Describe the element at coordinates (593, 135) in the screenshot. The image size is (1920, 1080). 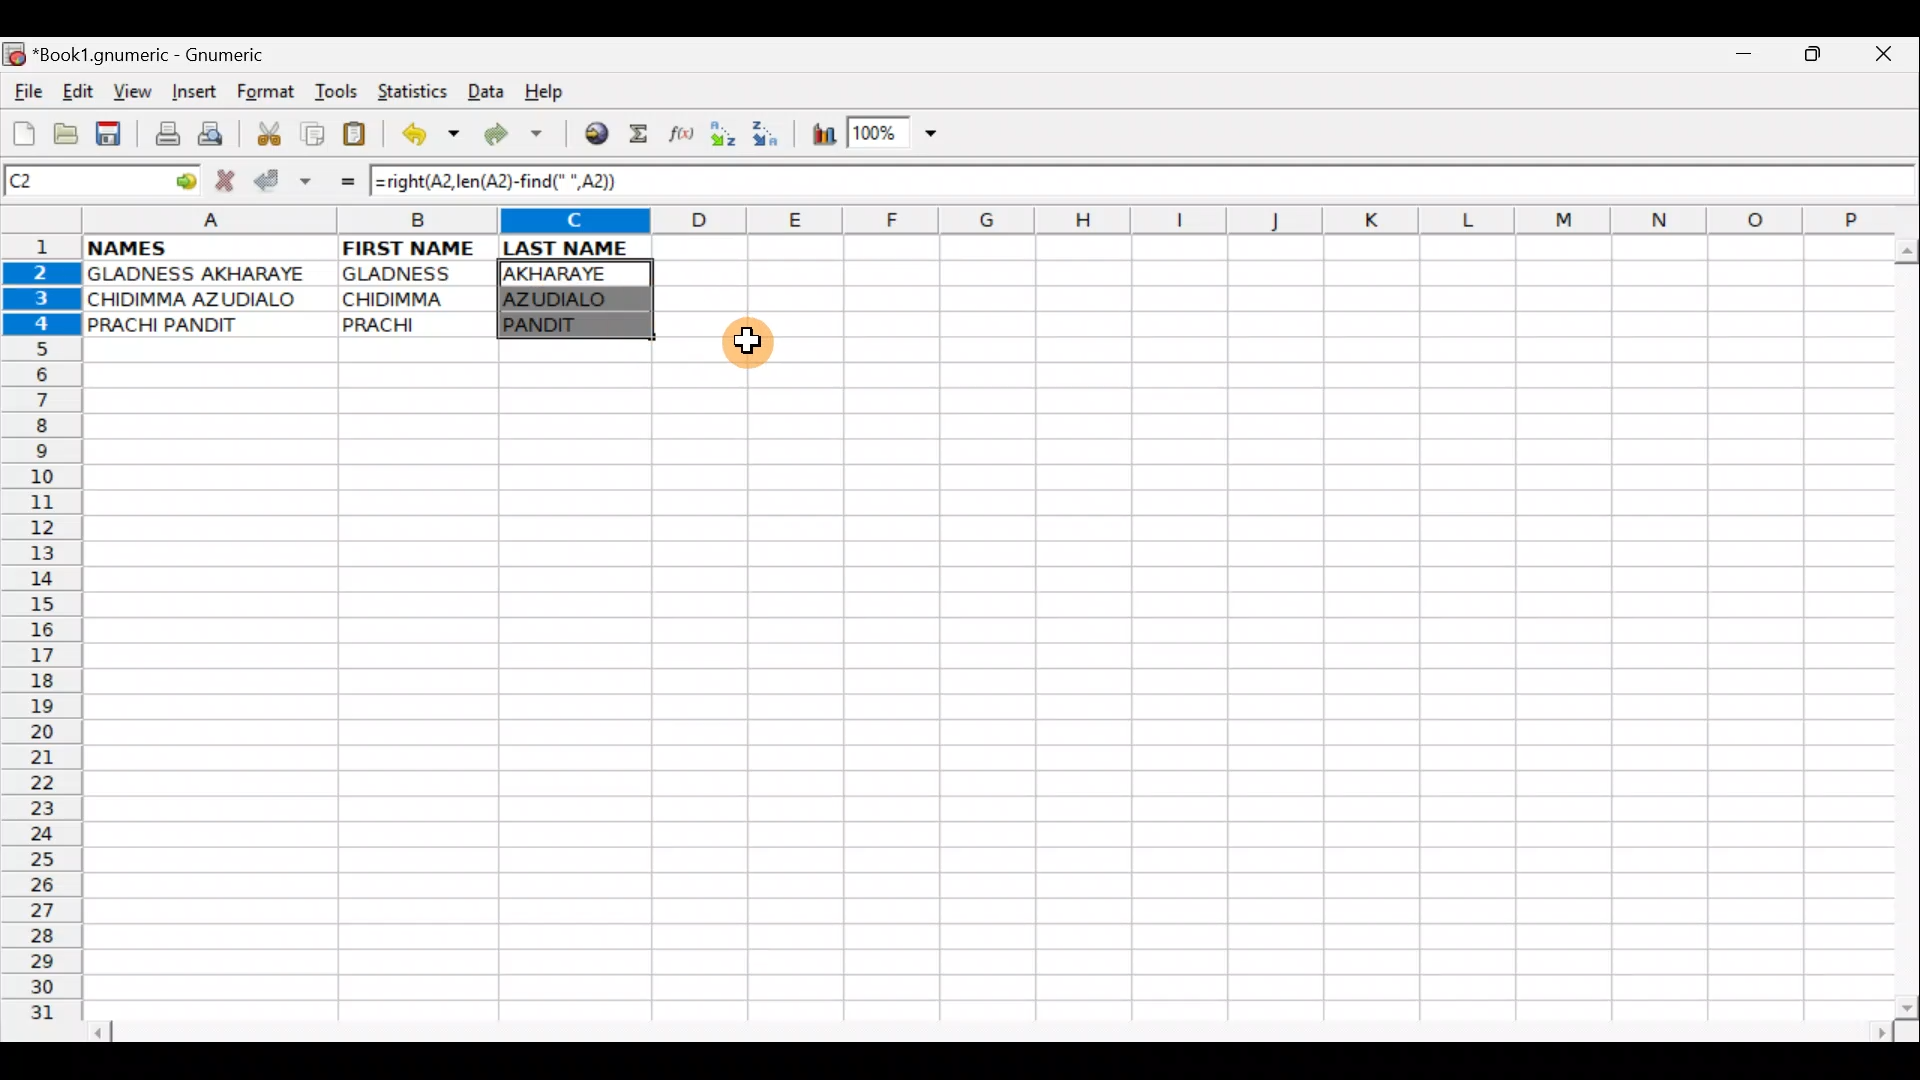
I see `Insert hyperlink` at that location.